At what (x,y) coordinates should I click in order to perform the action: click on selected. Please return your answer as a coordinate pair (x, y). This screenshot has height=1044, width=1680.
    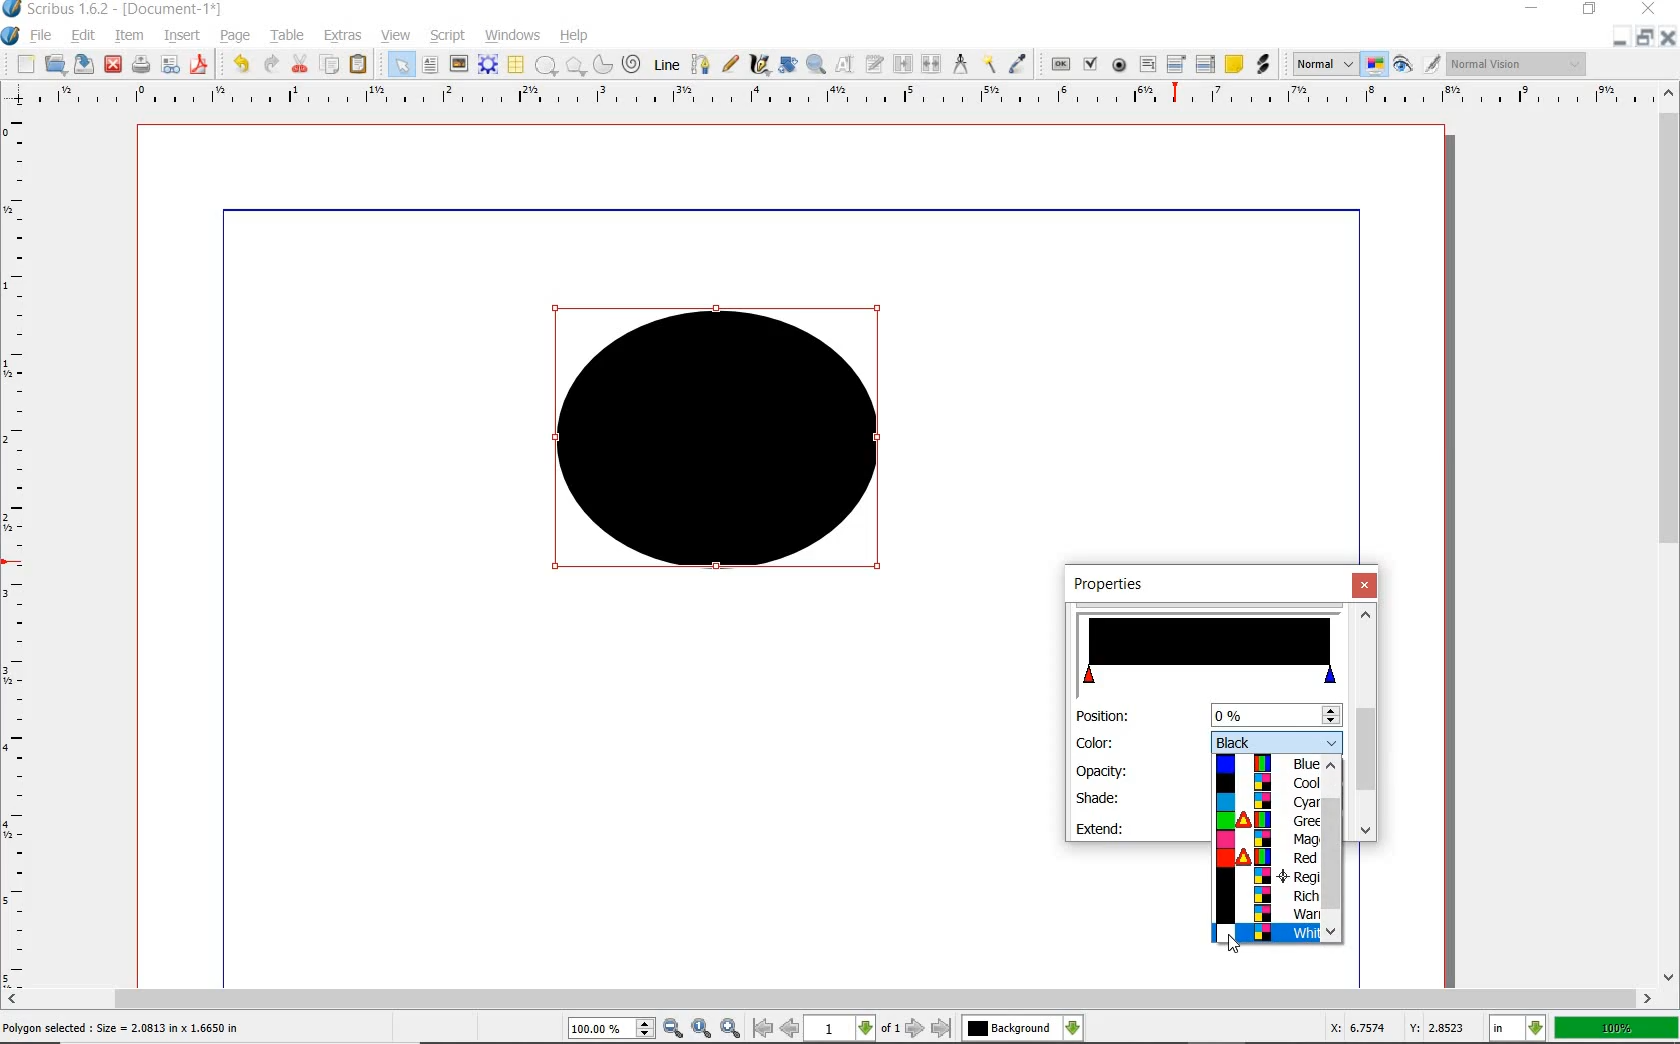
    Looking at the image, I should click on (122, 1029).